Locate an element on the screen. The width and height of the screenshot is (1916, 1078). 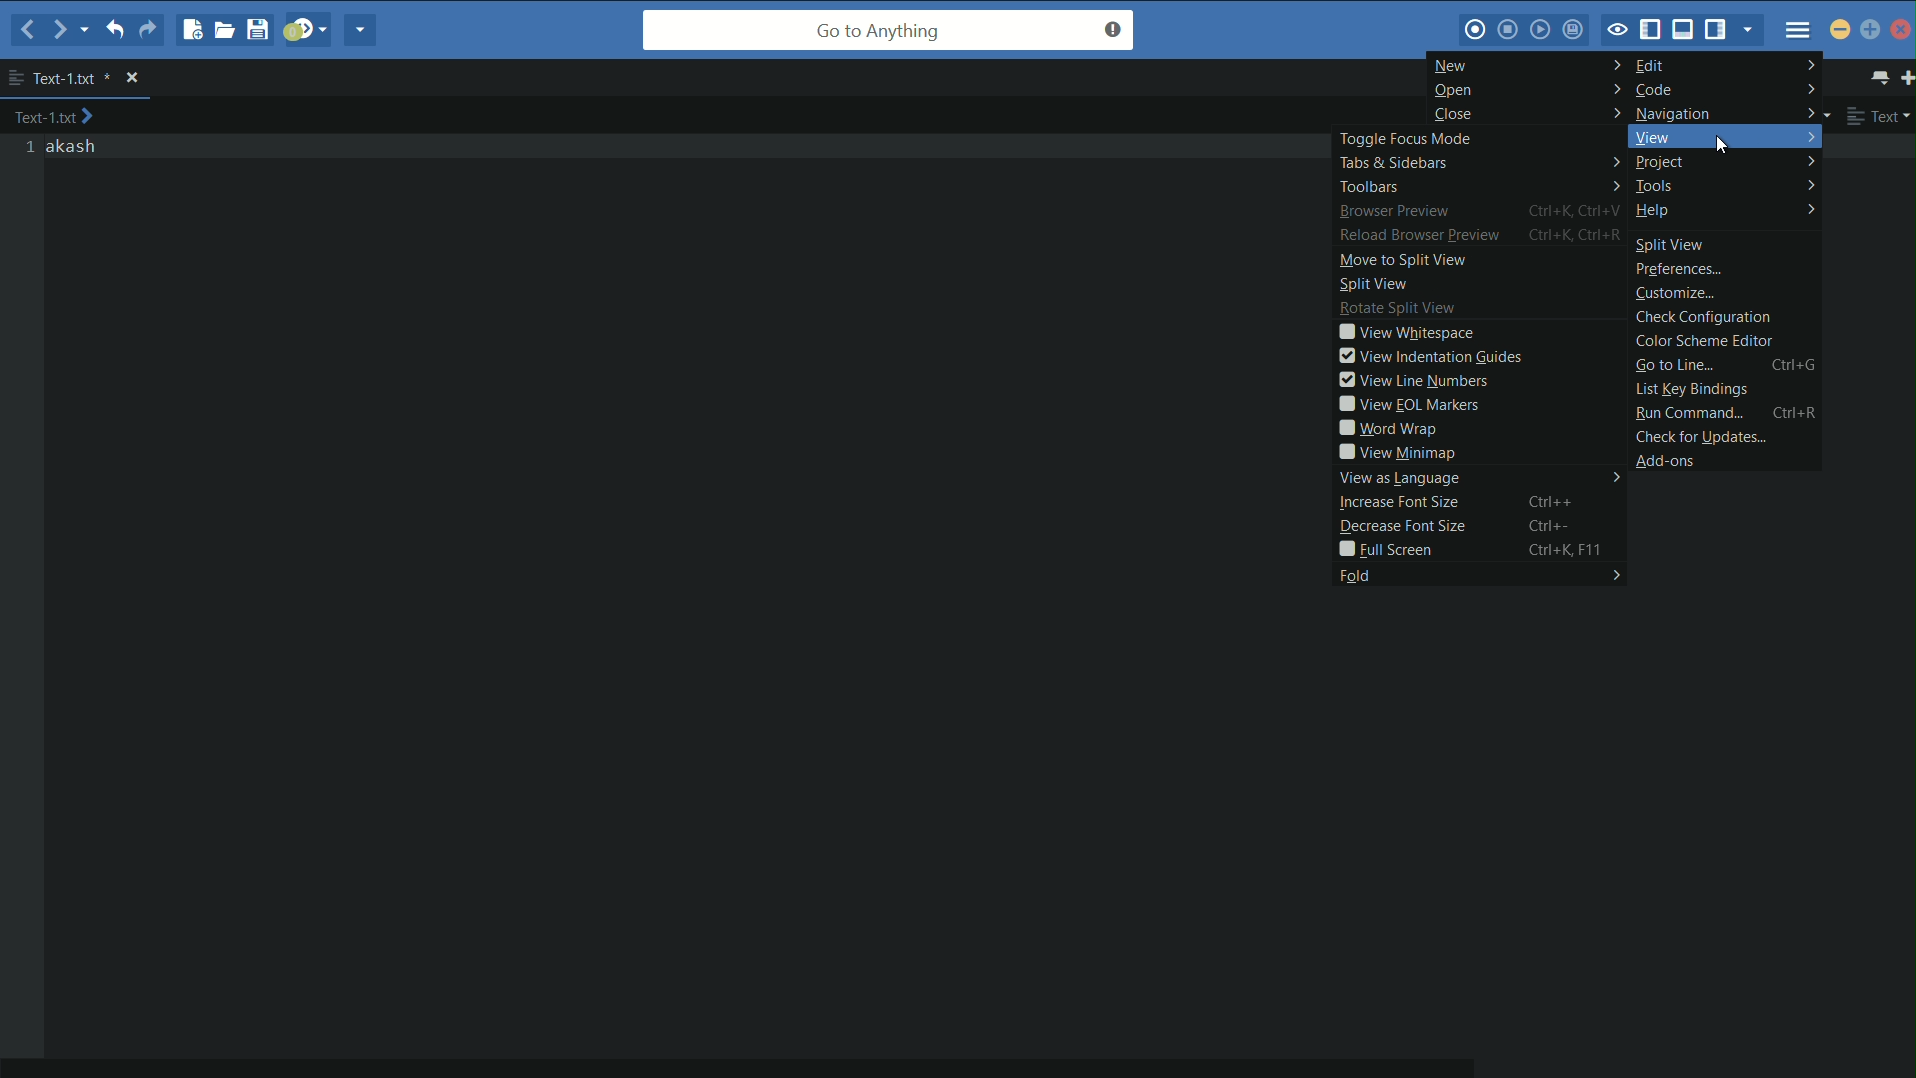
full screen is located at coordinates (1481, 549).